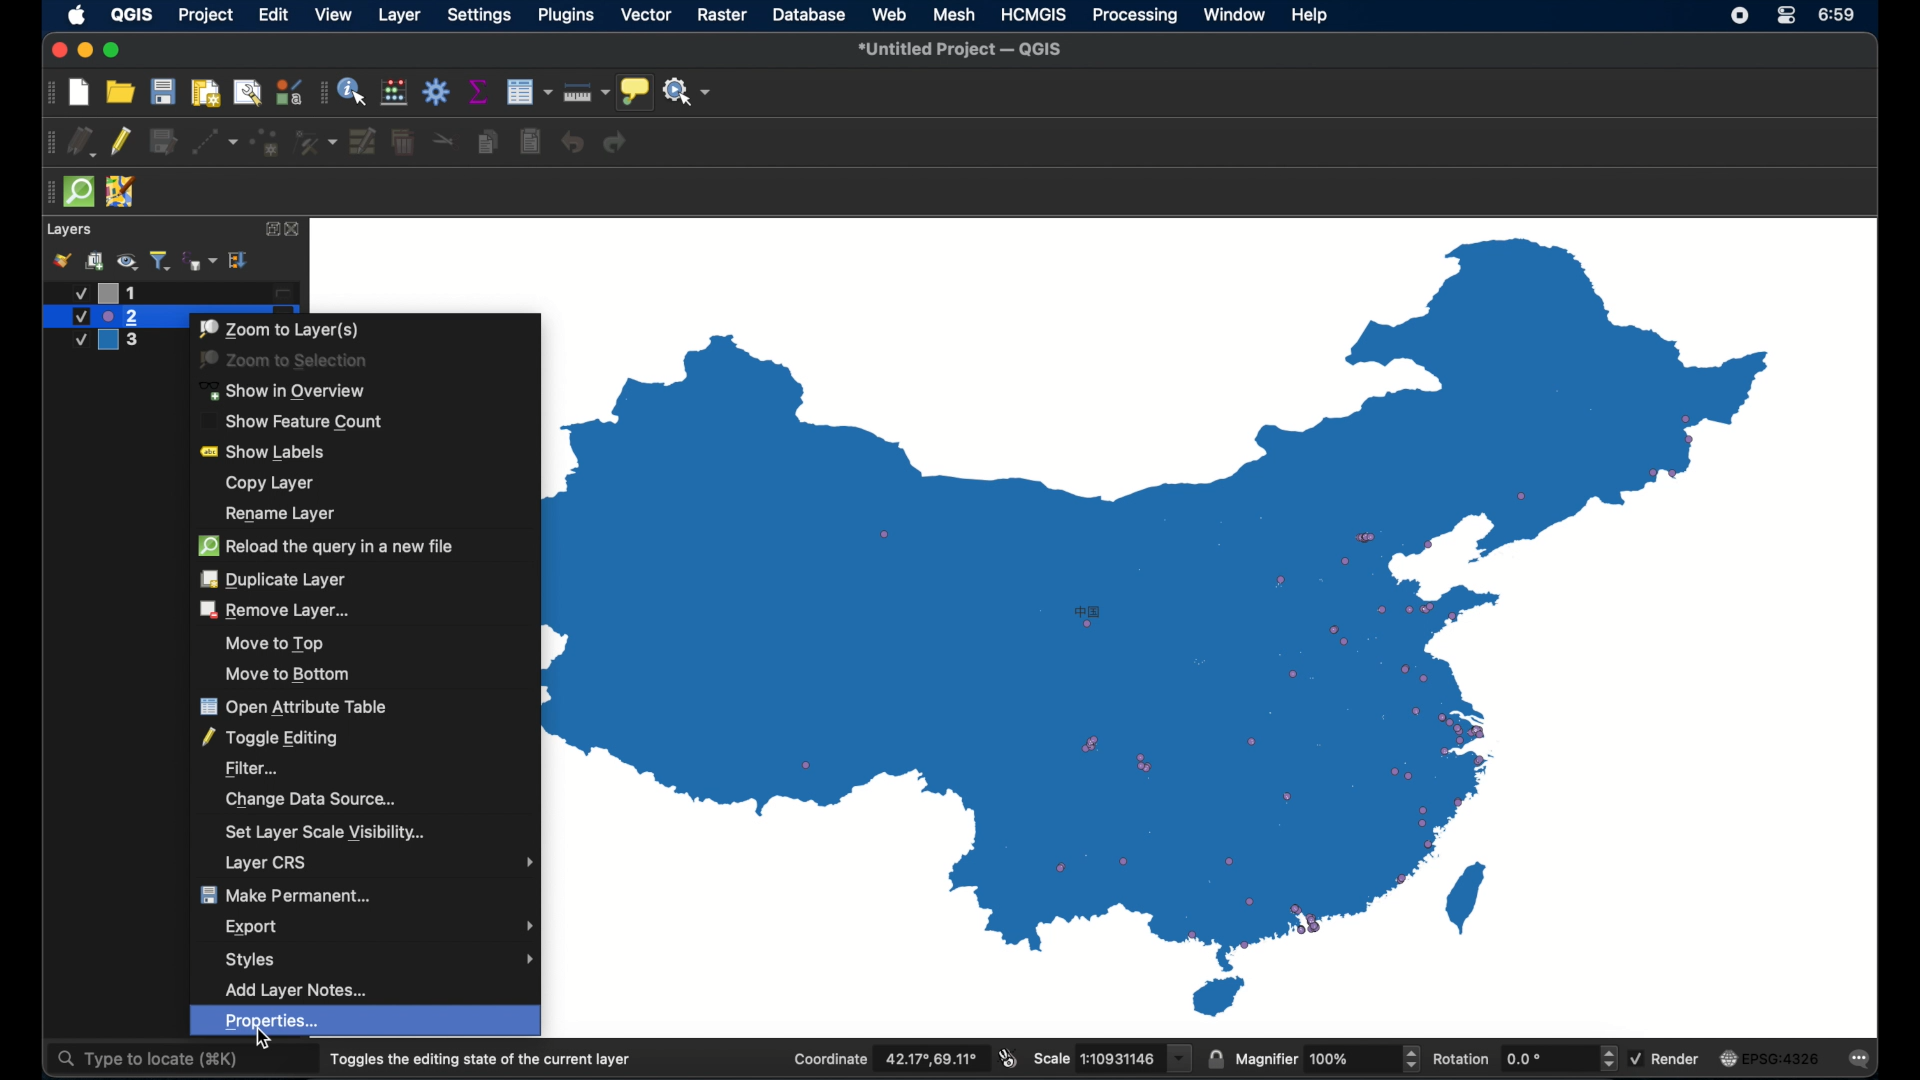 The width and height of the screenshot is (1920, 1080). What do you see at coordinates (121, 191) in the screenshot?
I see `jsom remote` at bounding box center [121, 191].